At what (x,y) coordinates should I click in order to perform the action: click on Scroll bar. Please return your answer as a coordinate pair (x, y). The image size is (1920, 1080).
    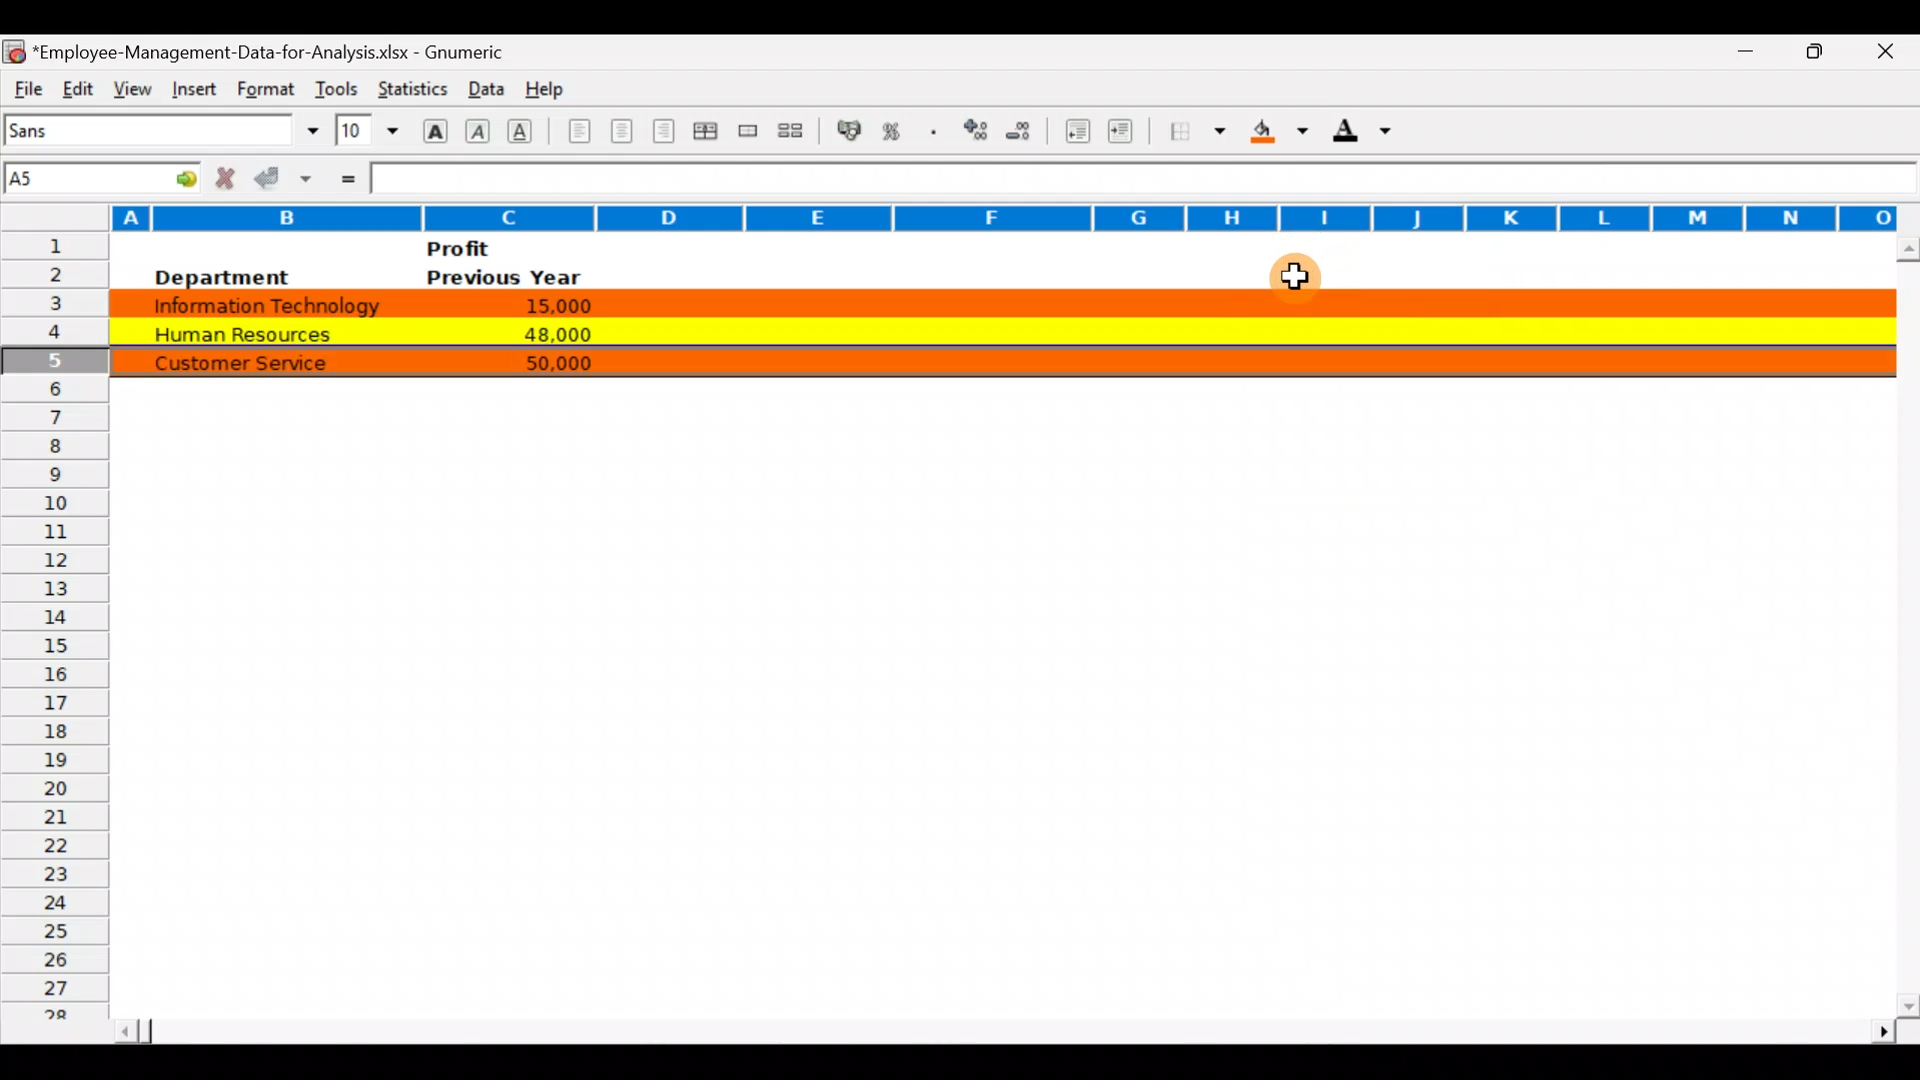
    Looking at the image, I should click on (1001, 1025).